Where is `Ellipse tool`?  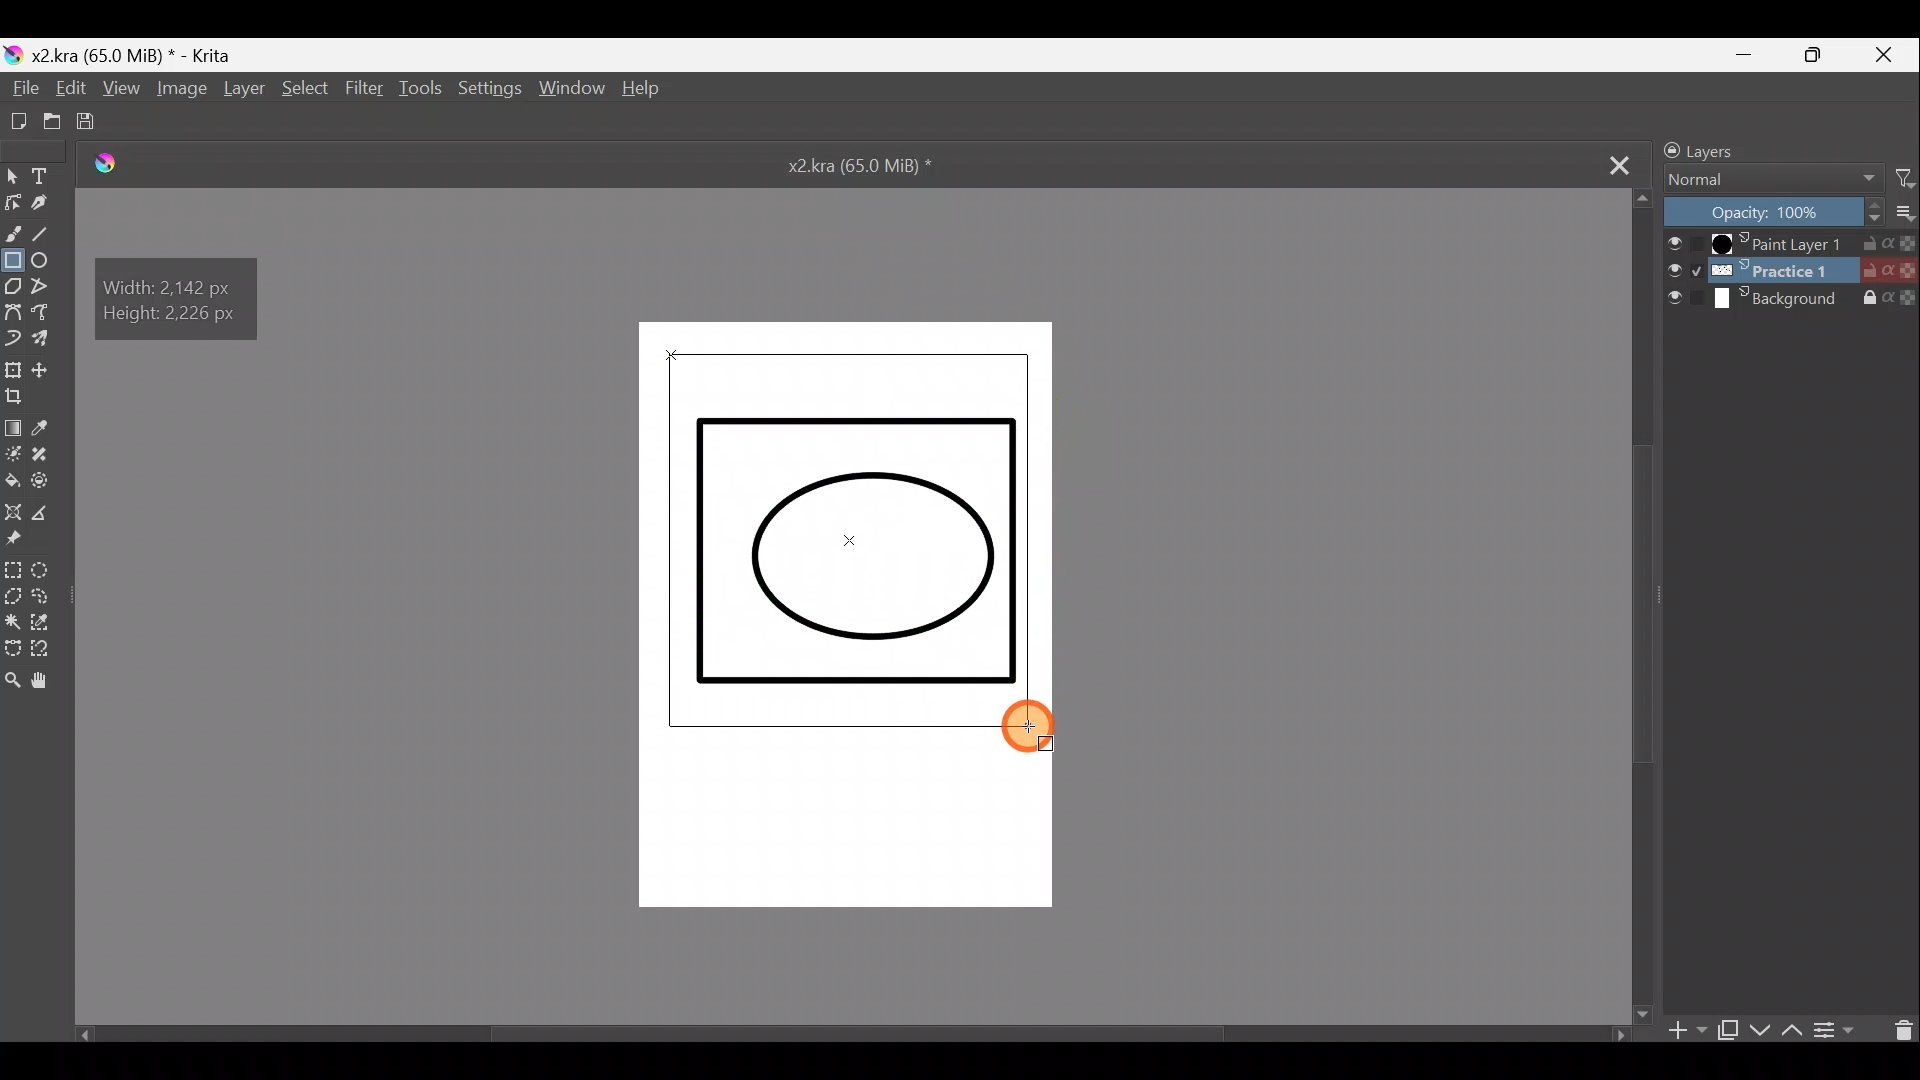
Ellipse tool is located at coordinates (47, 264).